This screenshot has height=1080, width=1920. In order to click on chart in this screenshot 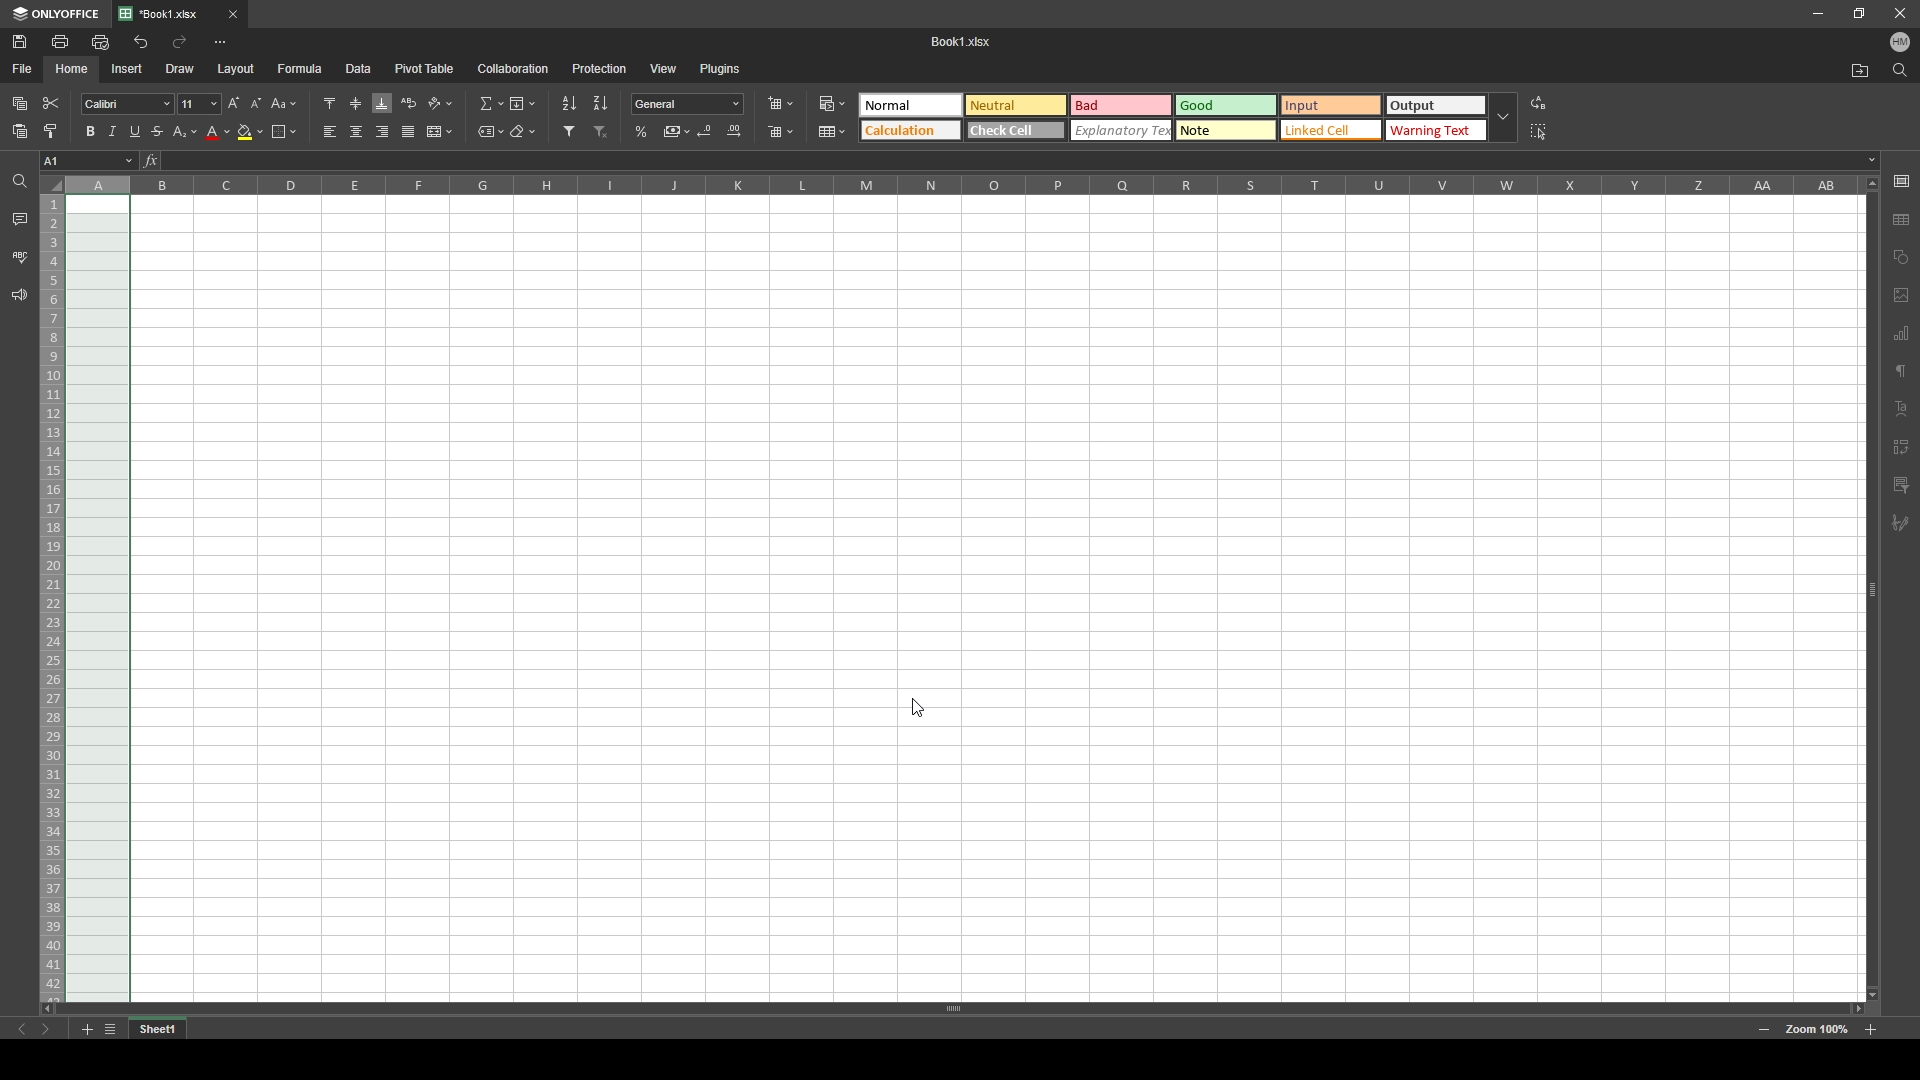, I will do `click(1901, 332)`.